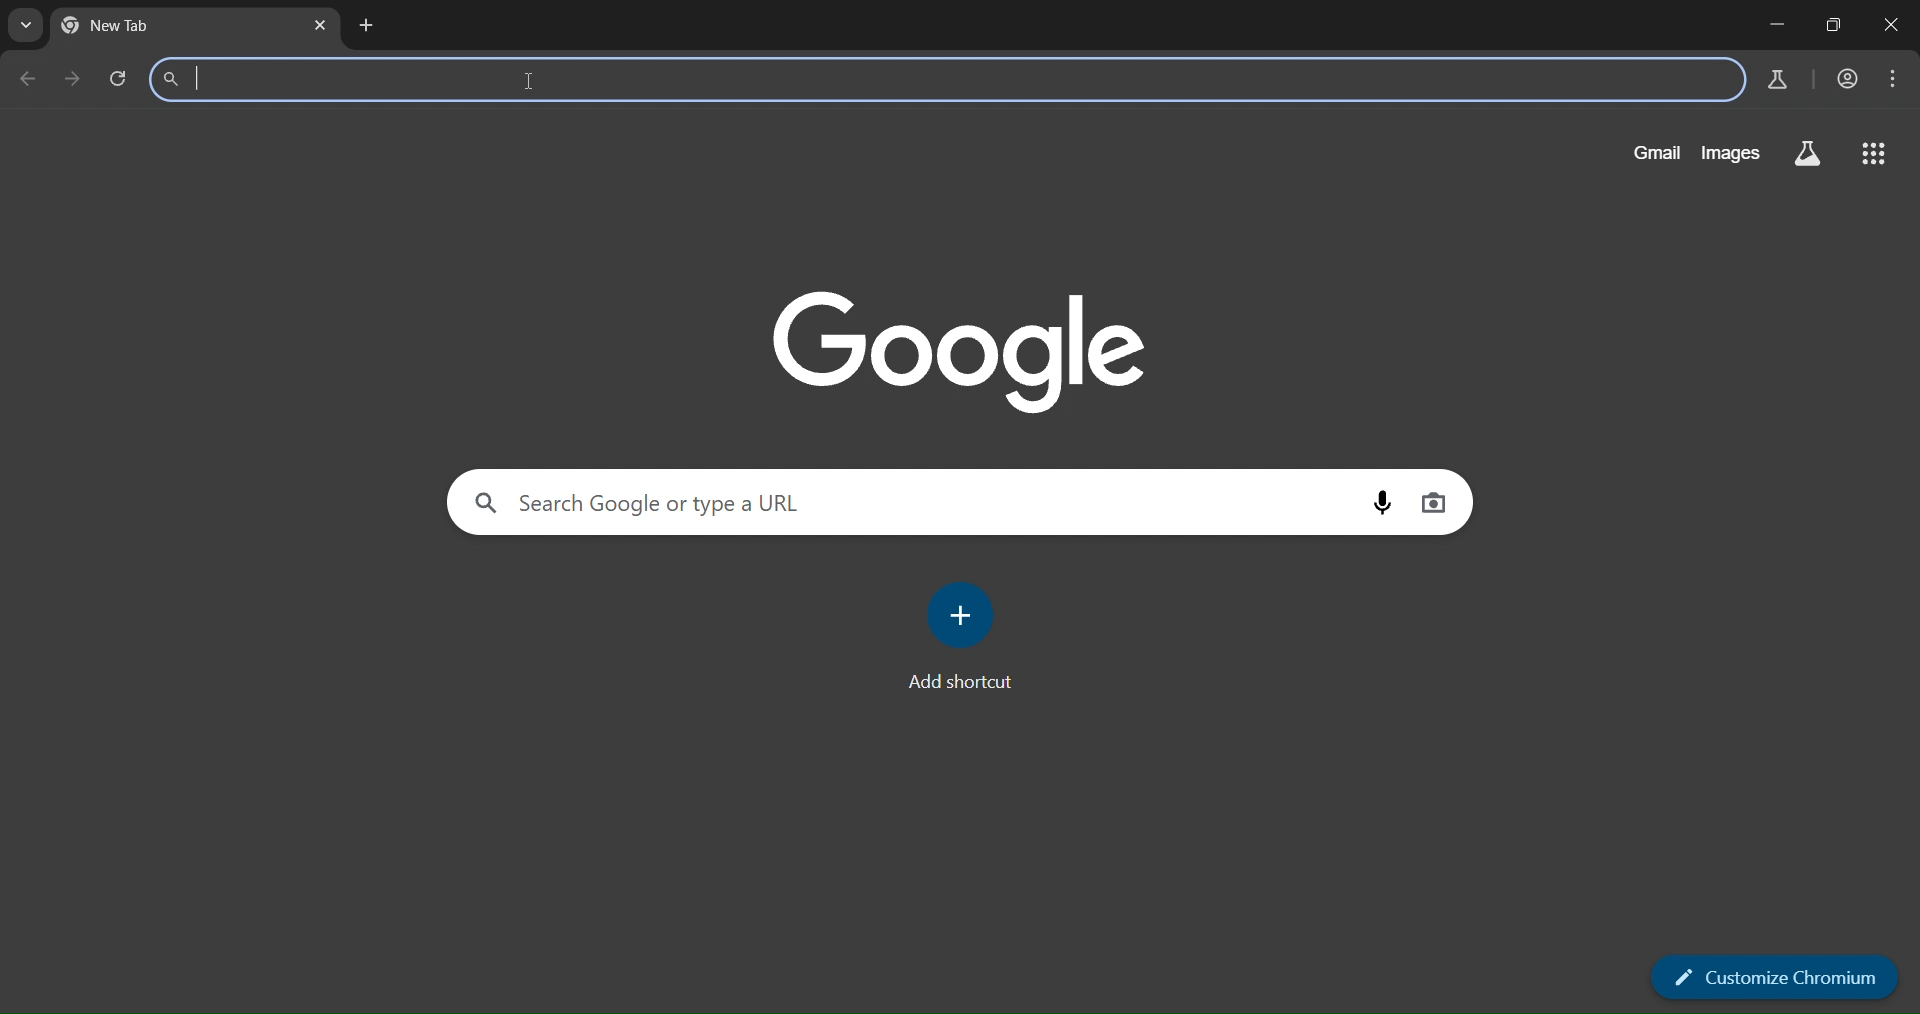 Image resolution: width=1920 pixels, height=1014 pixels. What do you see at coordinates (967, 640) in the screenshot?
I see `add shortcut` at bounding box center [967, 640].